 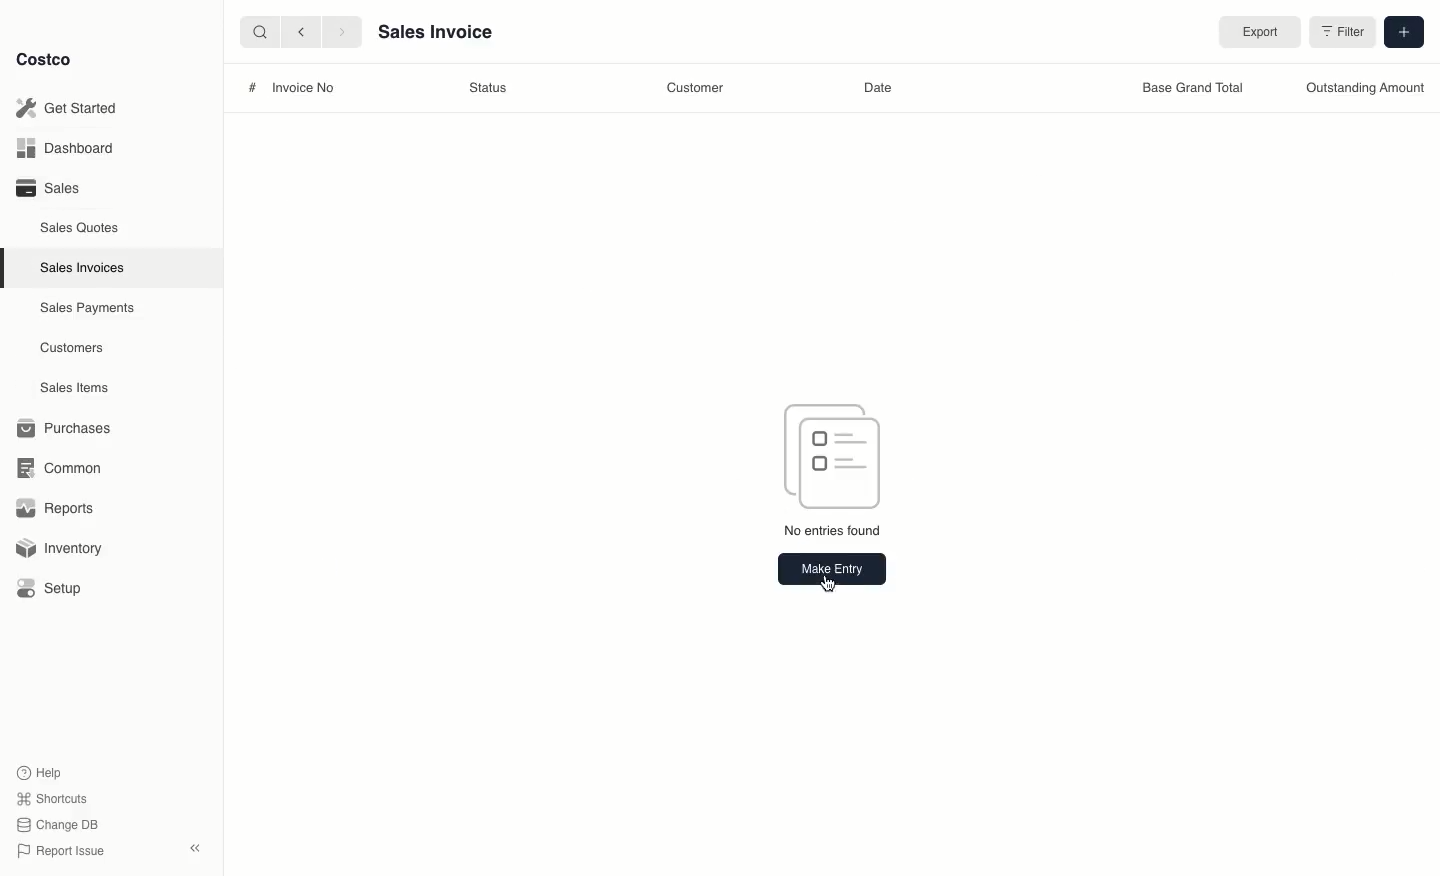 I want to click on Add, so click(x=1402, y=33).